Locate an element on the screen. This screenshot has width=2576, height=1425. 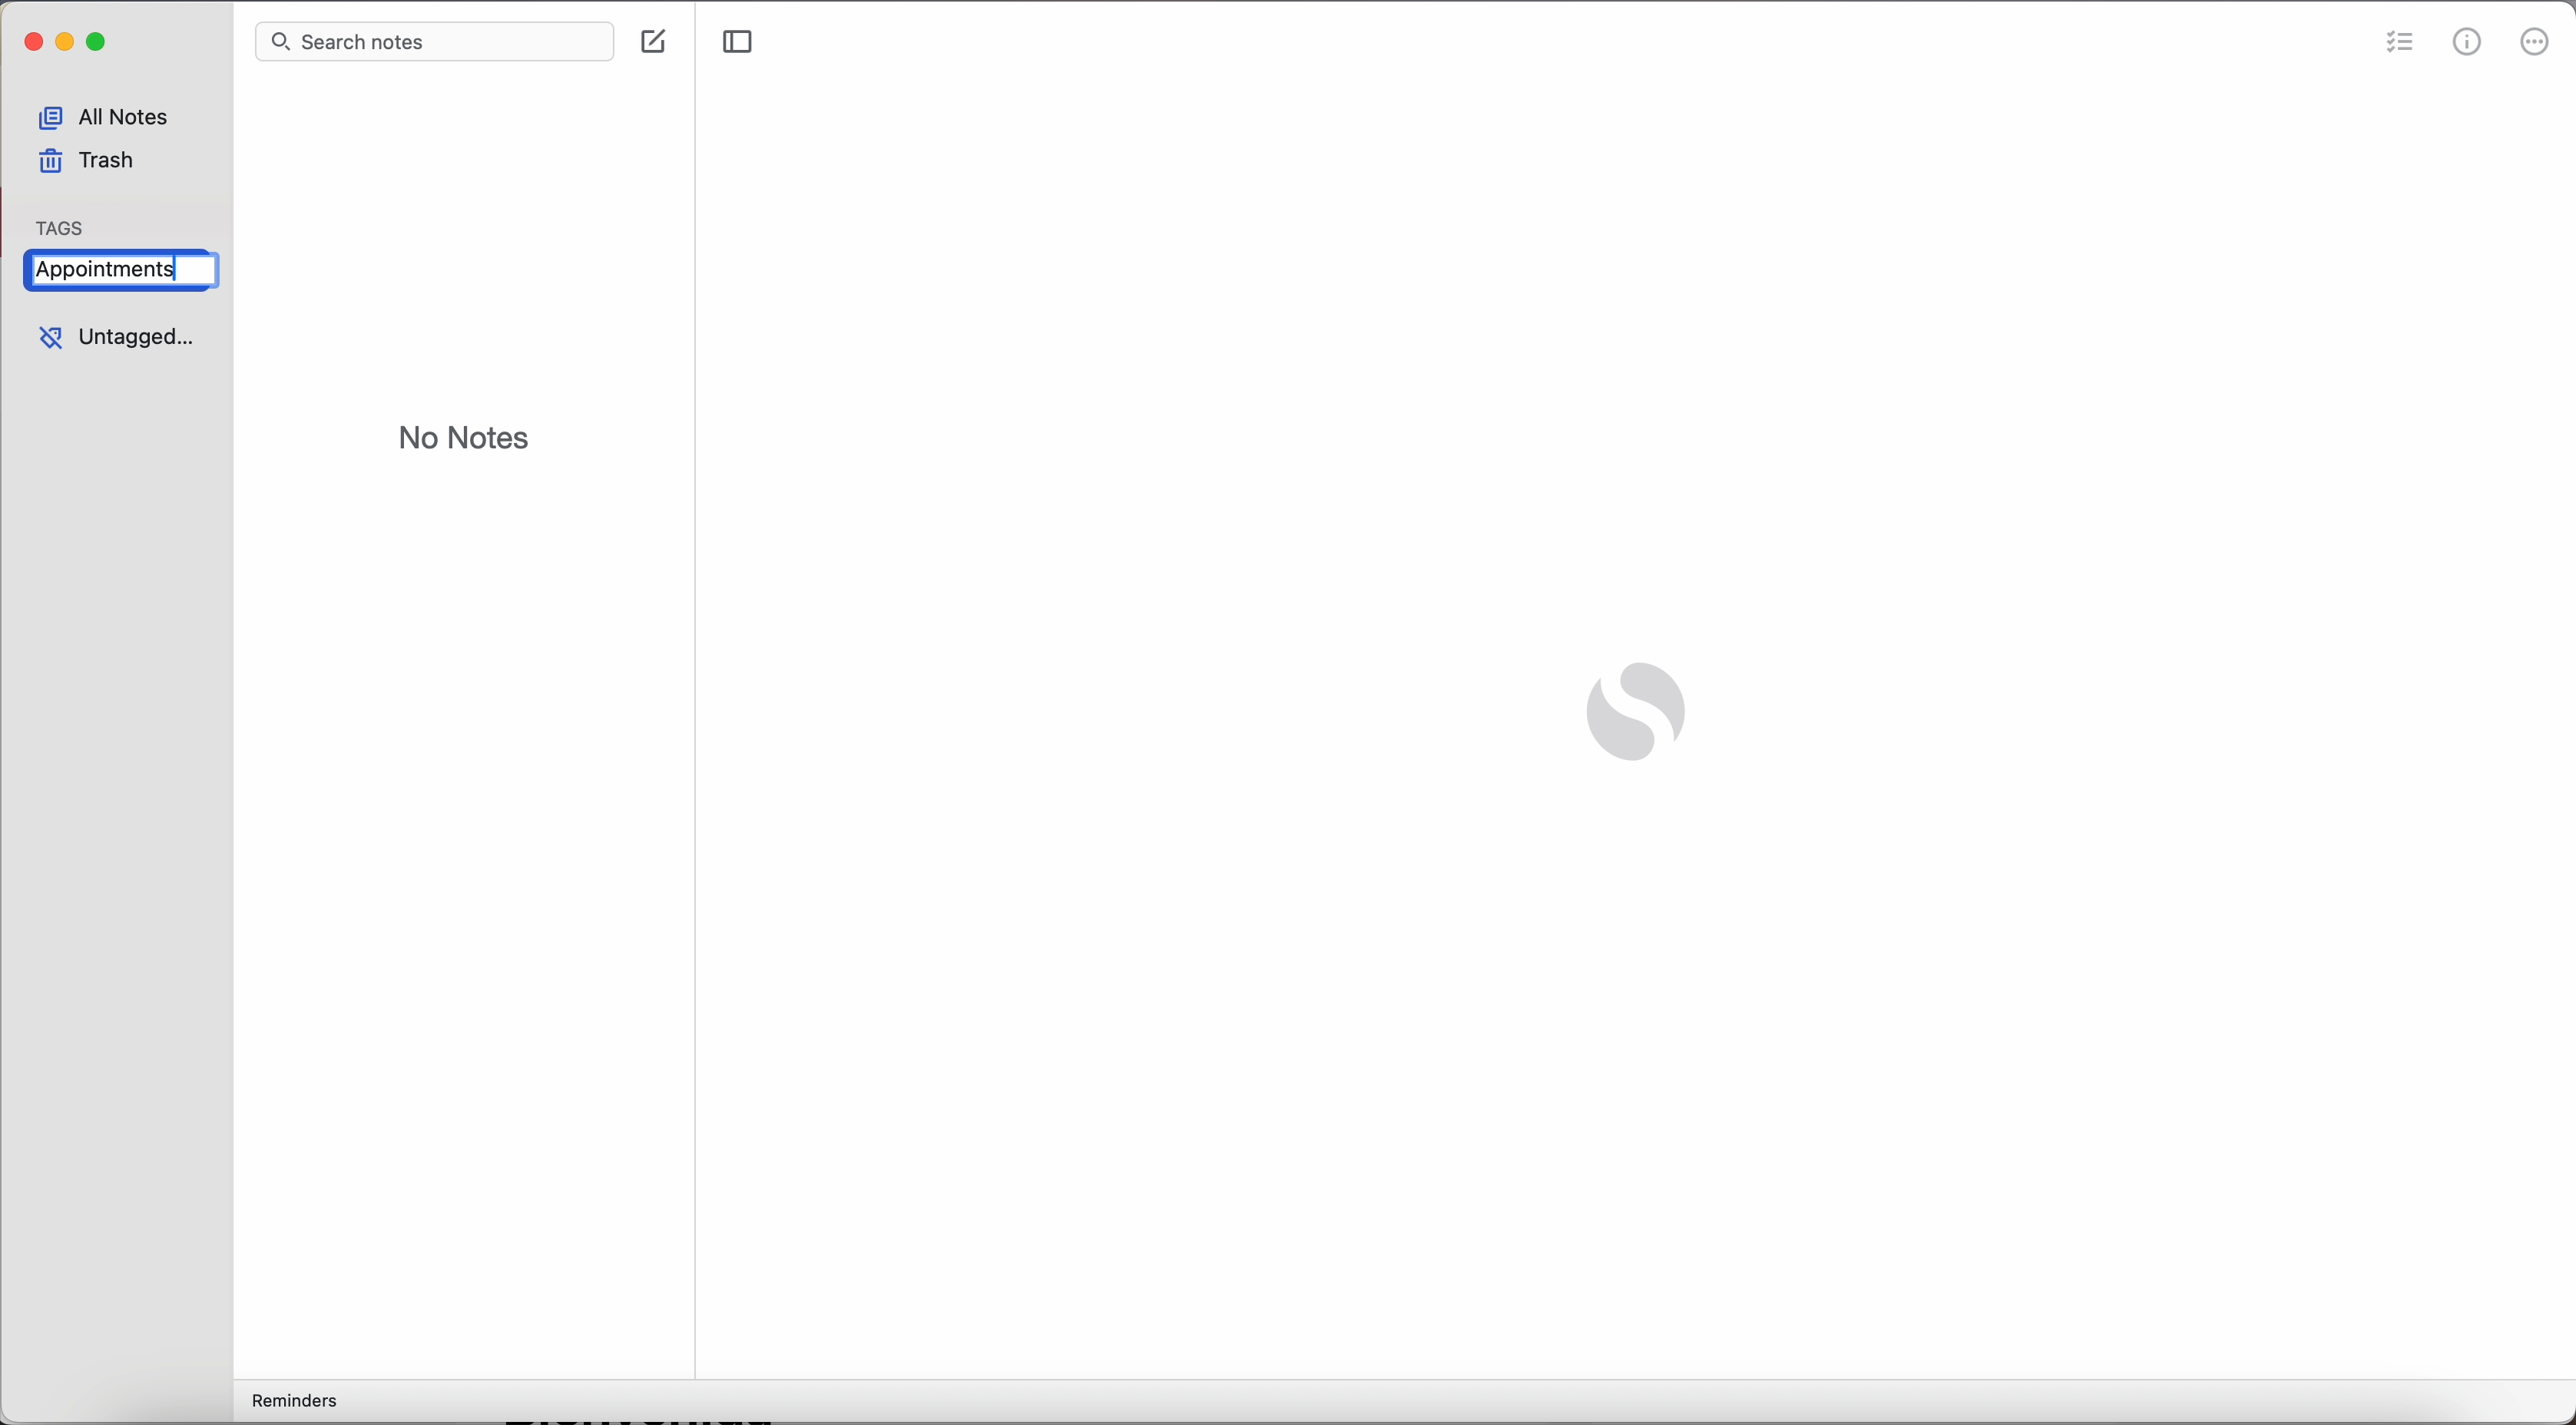
trash is located at coordinates (88, 165).